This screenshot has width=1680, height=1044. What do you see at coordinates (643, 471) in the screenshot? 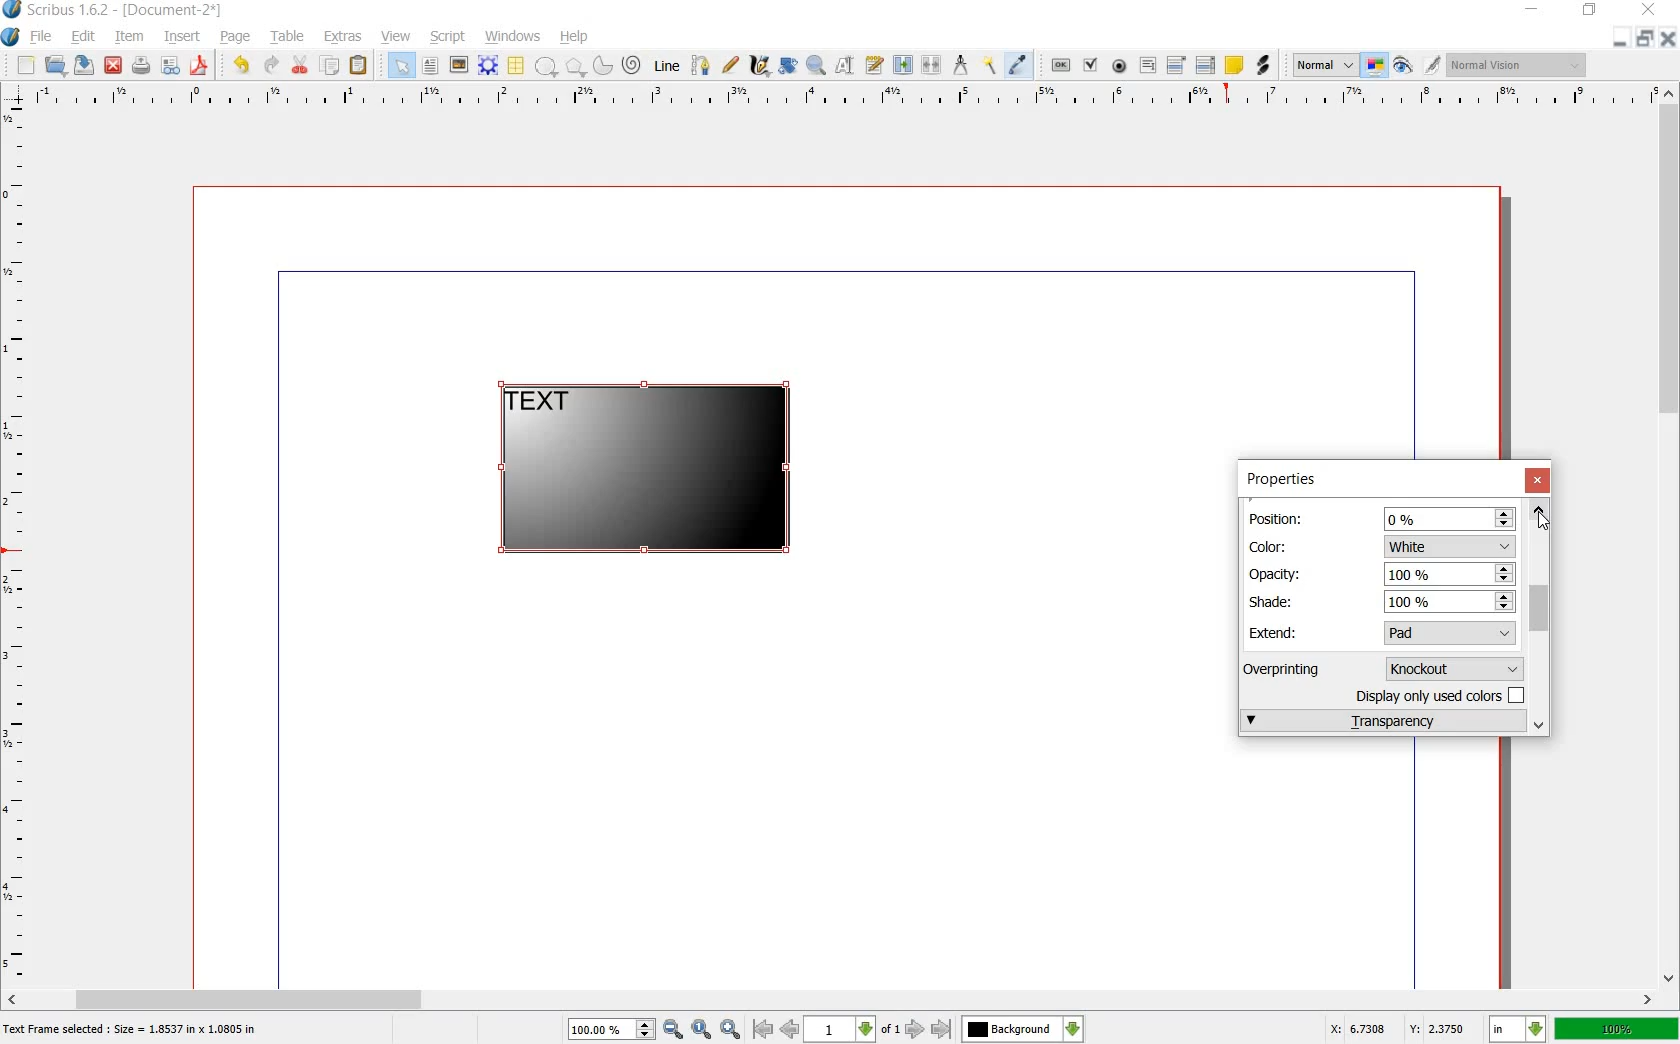
I see `creating glowing effect` at bounding box center [643, 471].